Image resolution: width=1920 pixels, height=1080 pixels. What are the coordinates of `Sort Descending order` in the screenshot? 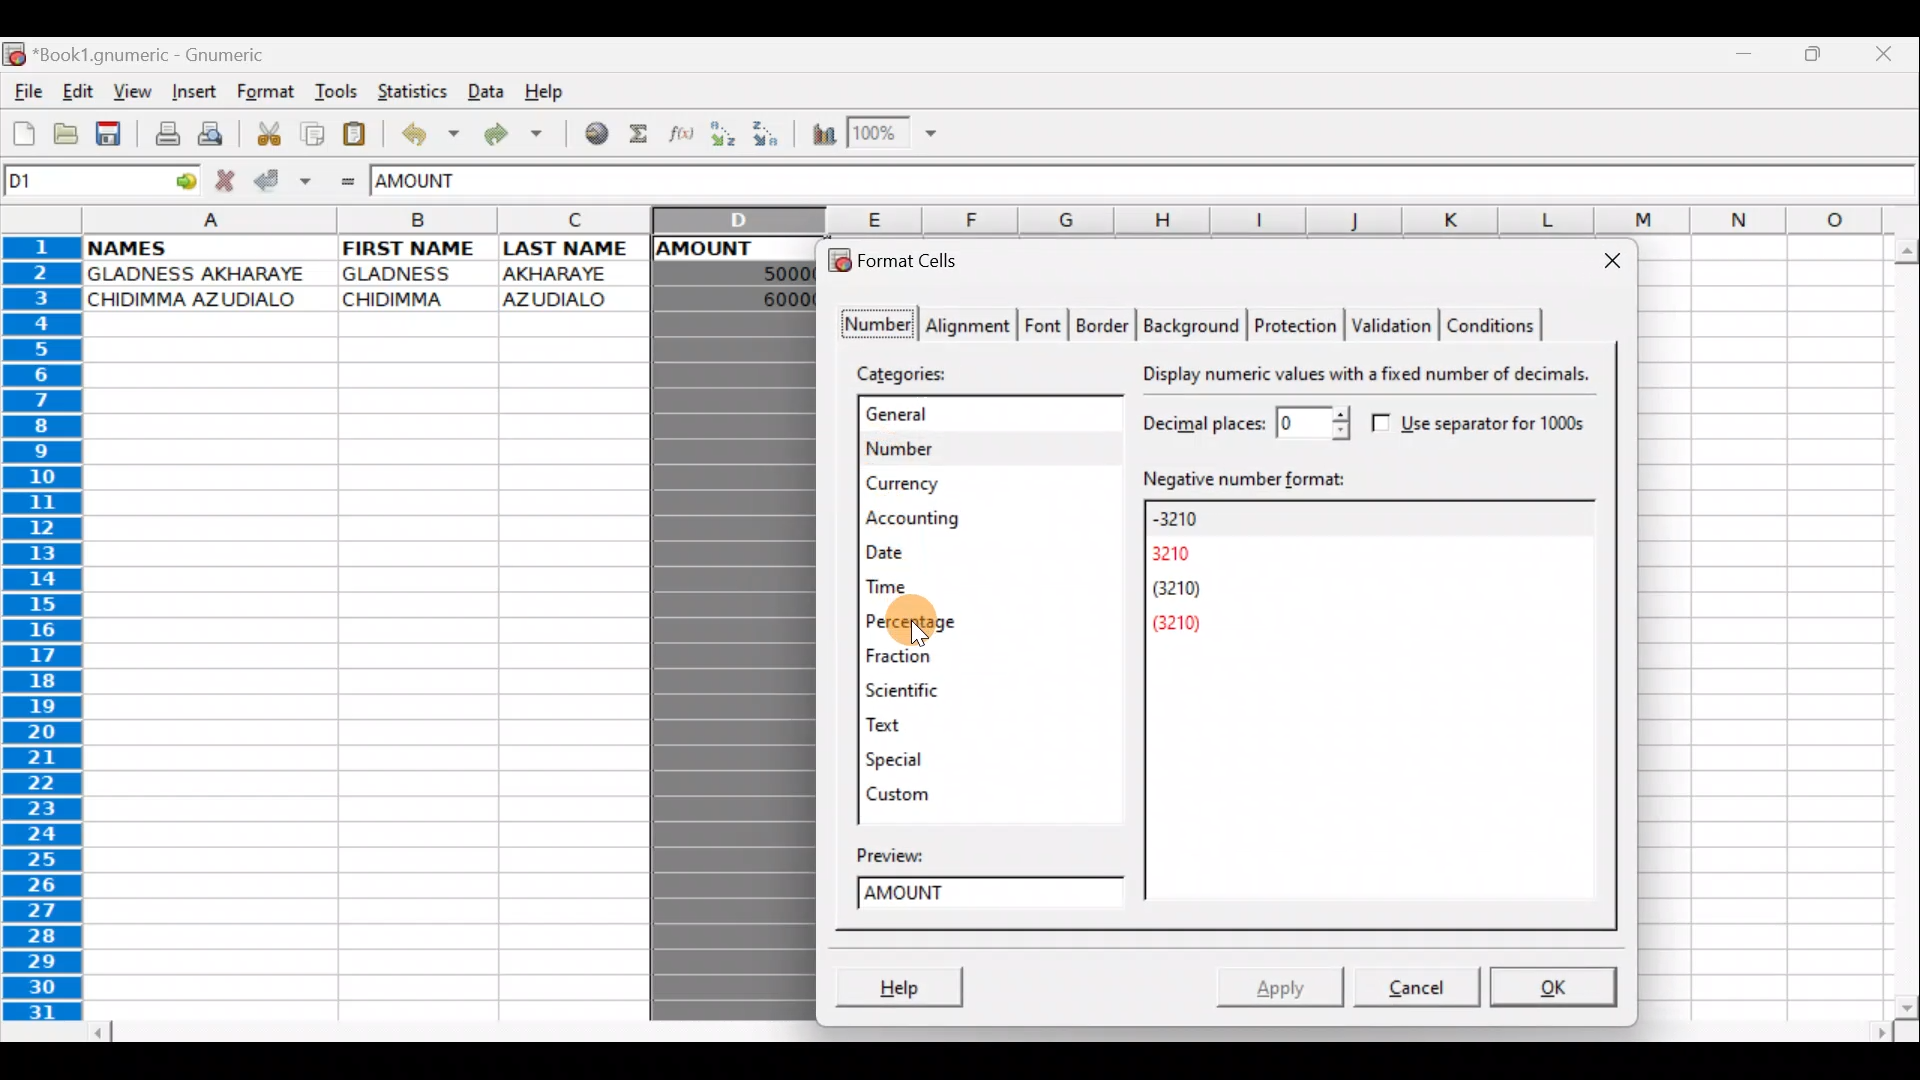 It's located at (768, 134).